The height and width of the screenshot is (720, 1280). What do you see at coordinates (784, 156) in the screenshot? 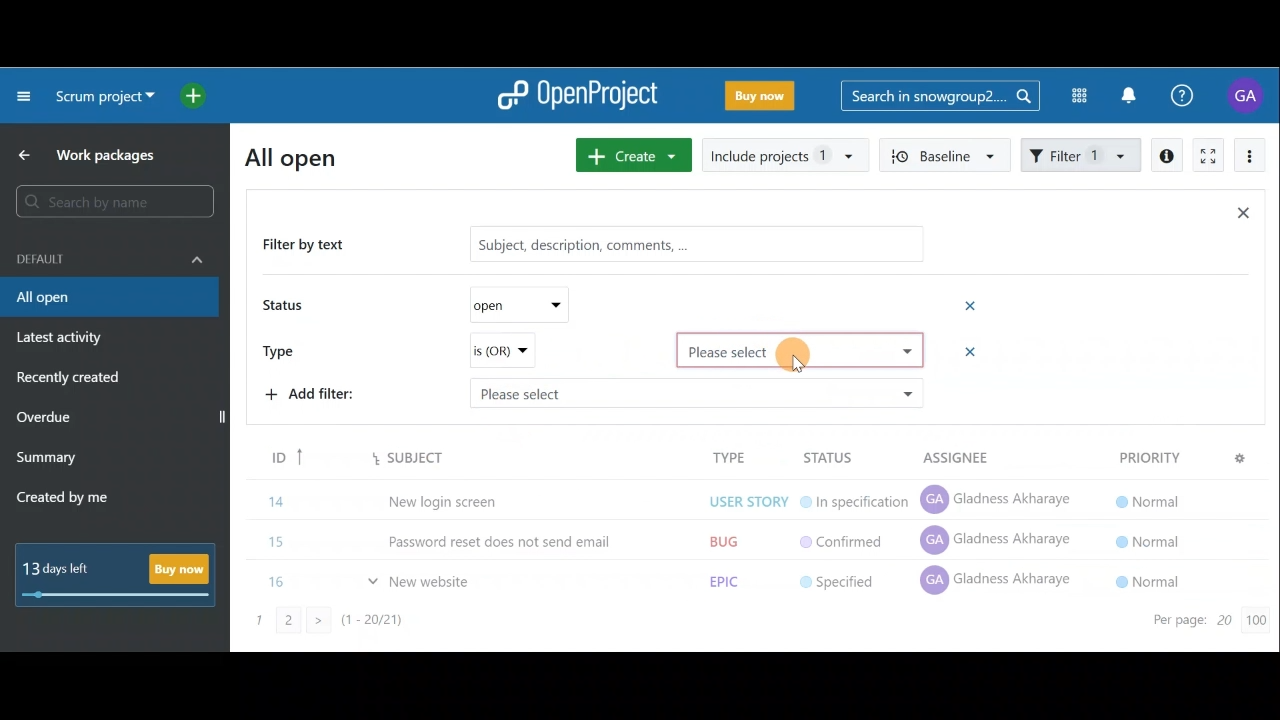
I see `Include projects` at bounding box center [784, 156].